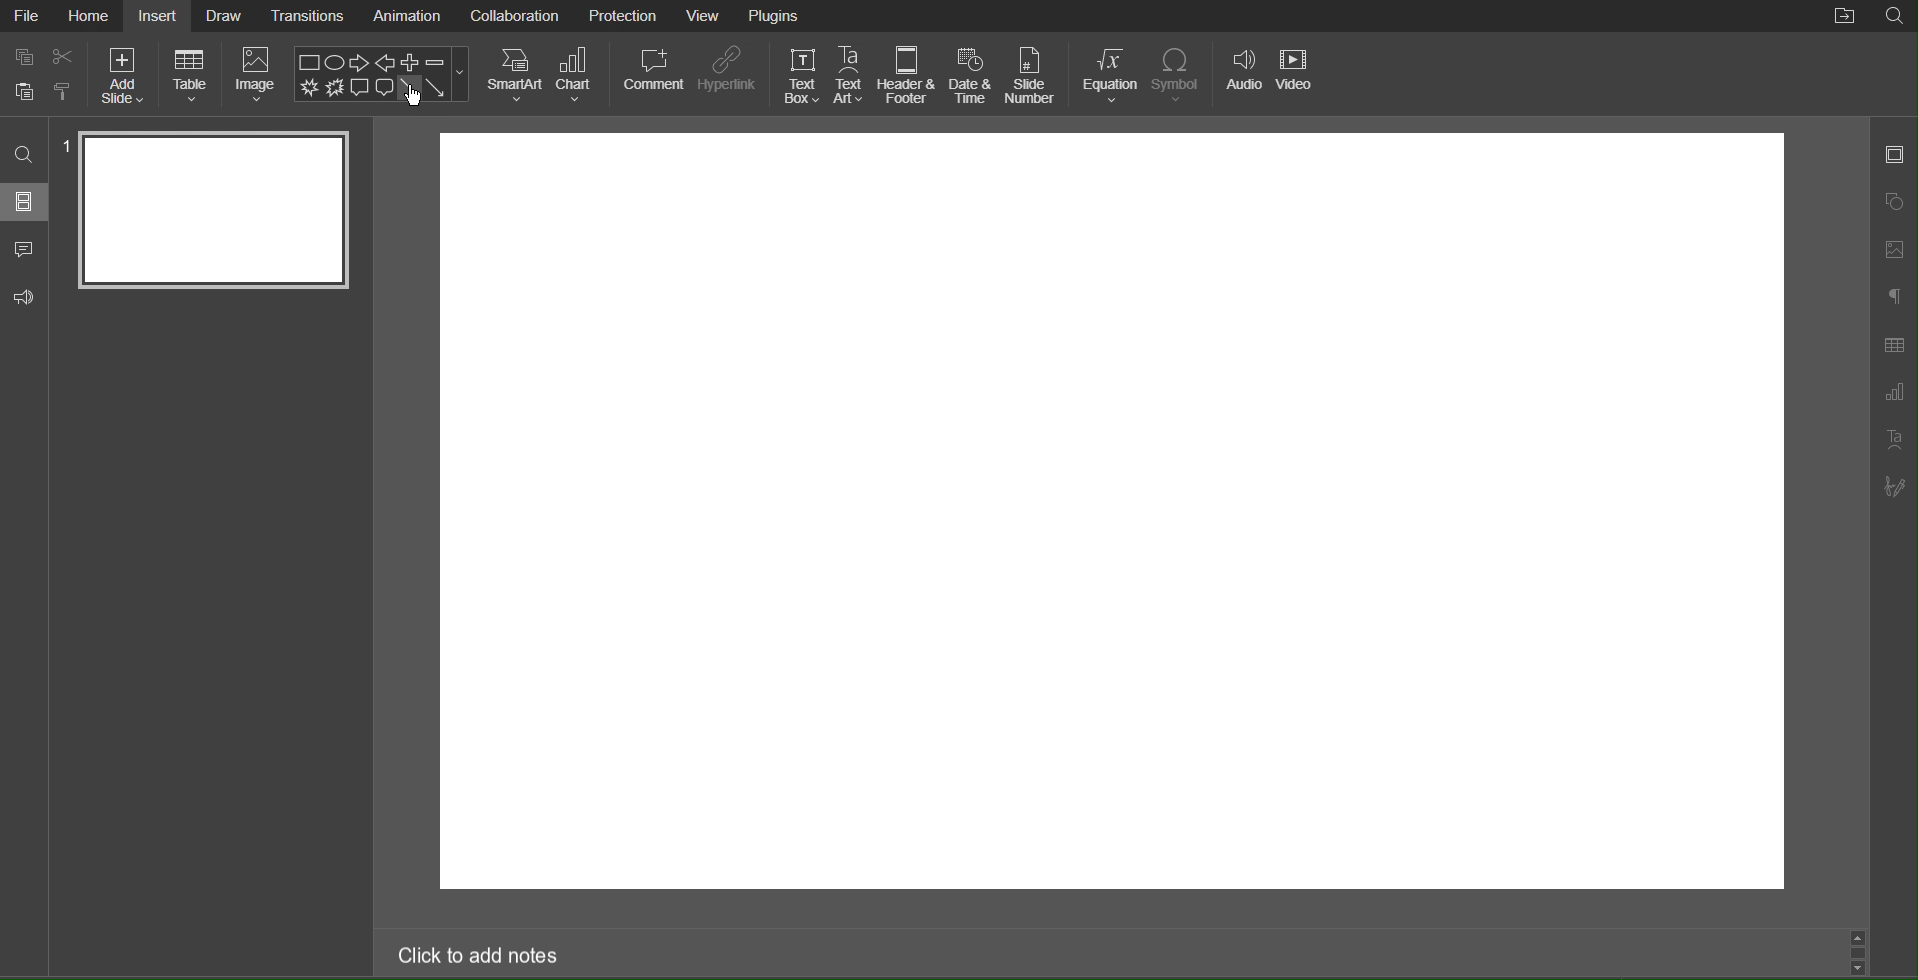  I want to click on Protection, so click(624, 15).